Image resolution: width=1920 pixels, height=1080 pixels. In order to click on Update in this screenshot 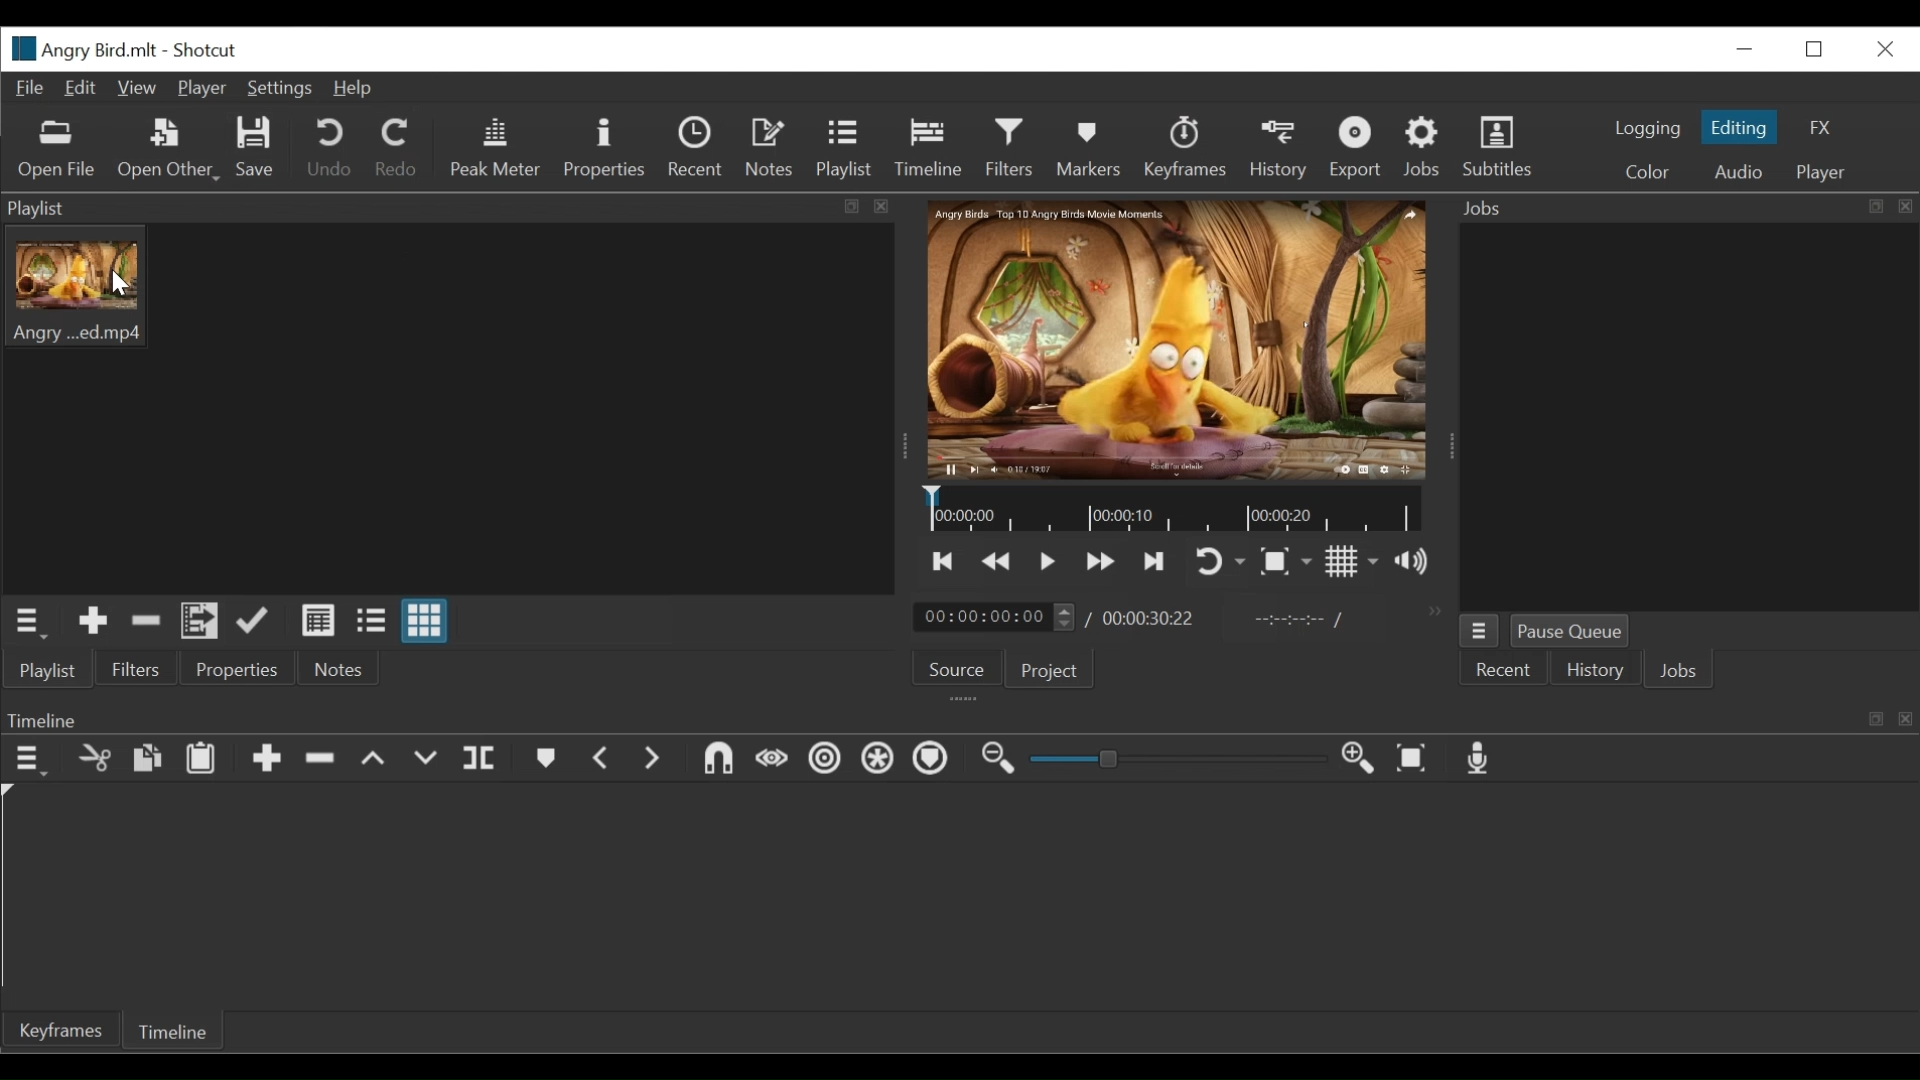, I will do `click(254, 620)`.